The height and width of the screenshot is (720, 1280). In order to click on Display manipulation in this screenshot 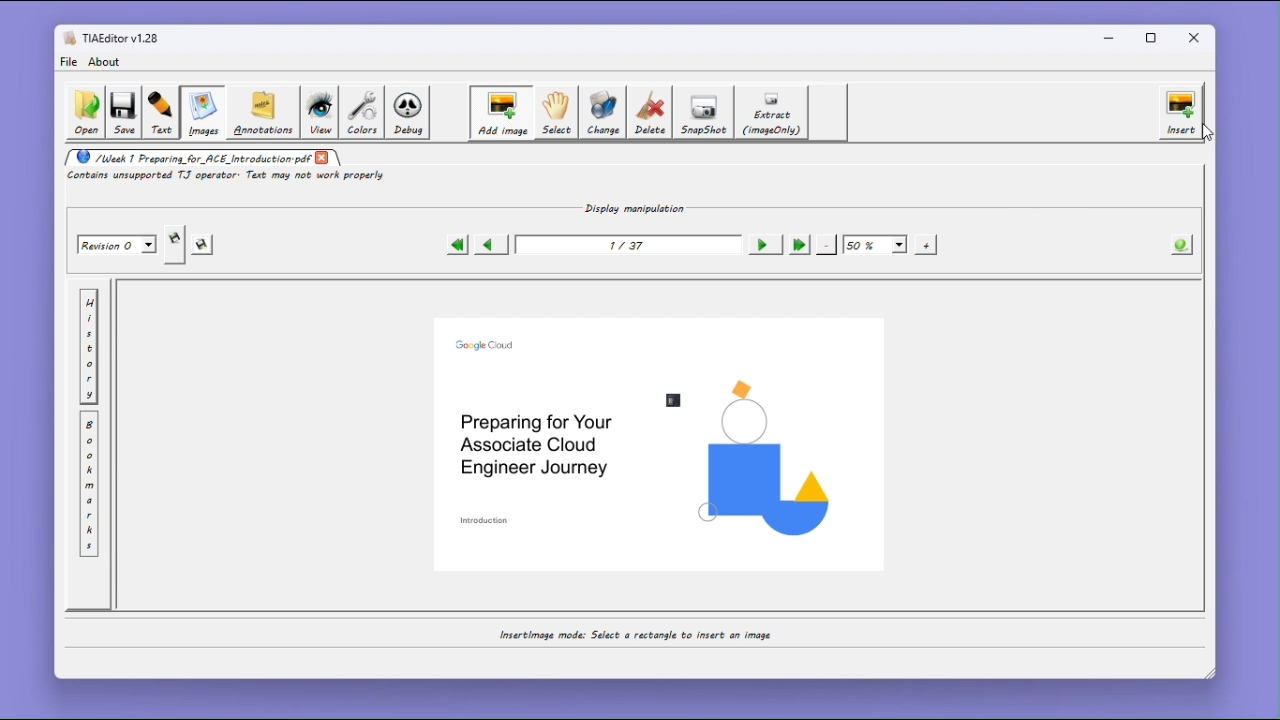, I will do `click(629, 207)`.